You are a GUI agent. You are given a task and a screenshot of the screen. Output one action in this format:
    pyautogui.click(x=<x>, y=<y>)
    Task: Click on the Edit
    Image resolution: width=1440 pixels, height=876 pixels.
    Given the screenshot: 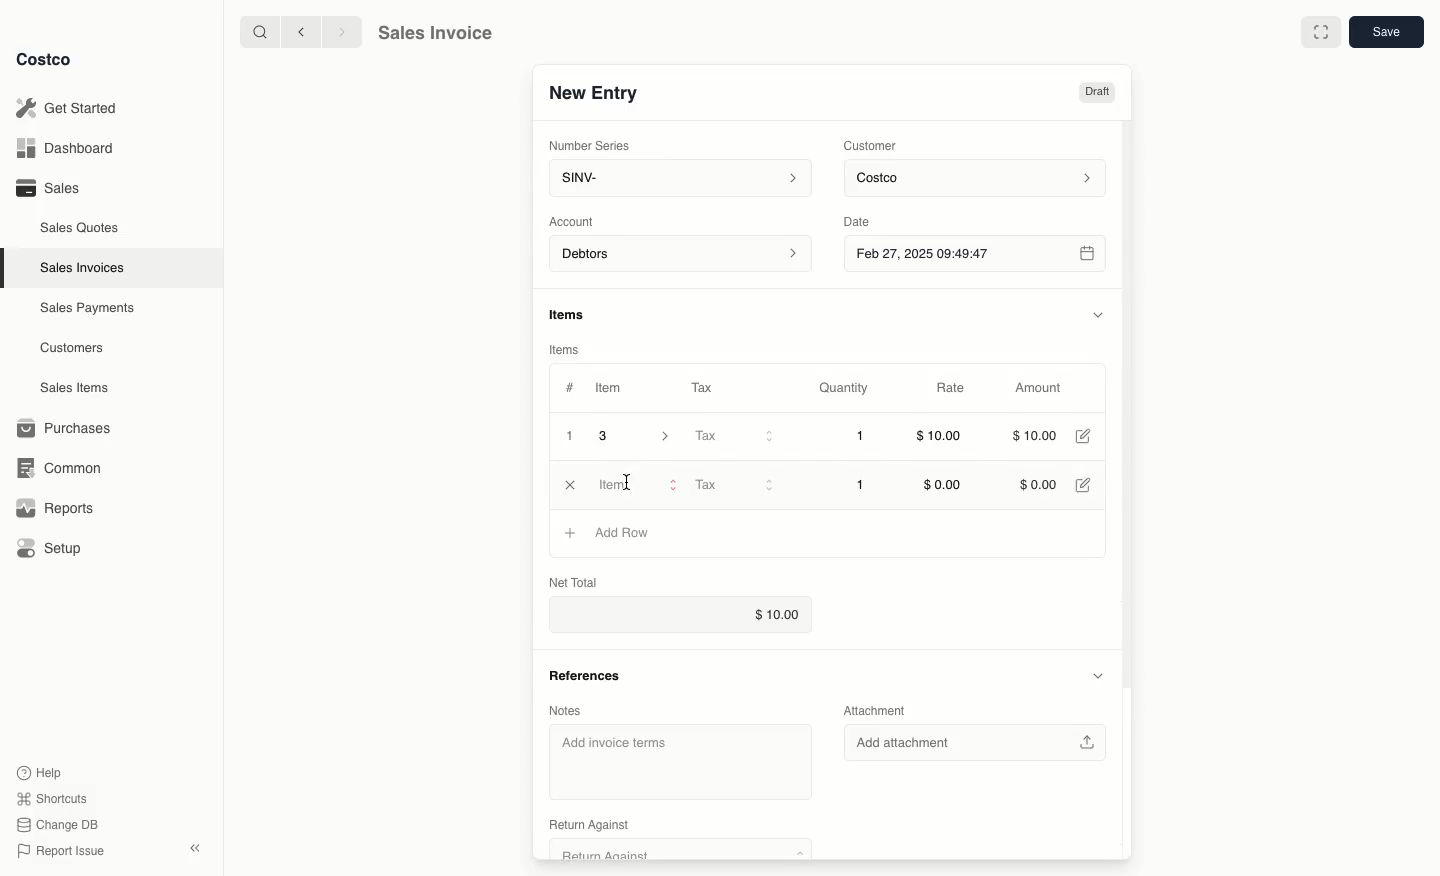 What is the action you would take?
    pyautogui.click(x=1087, y=485)
    